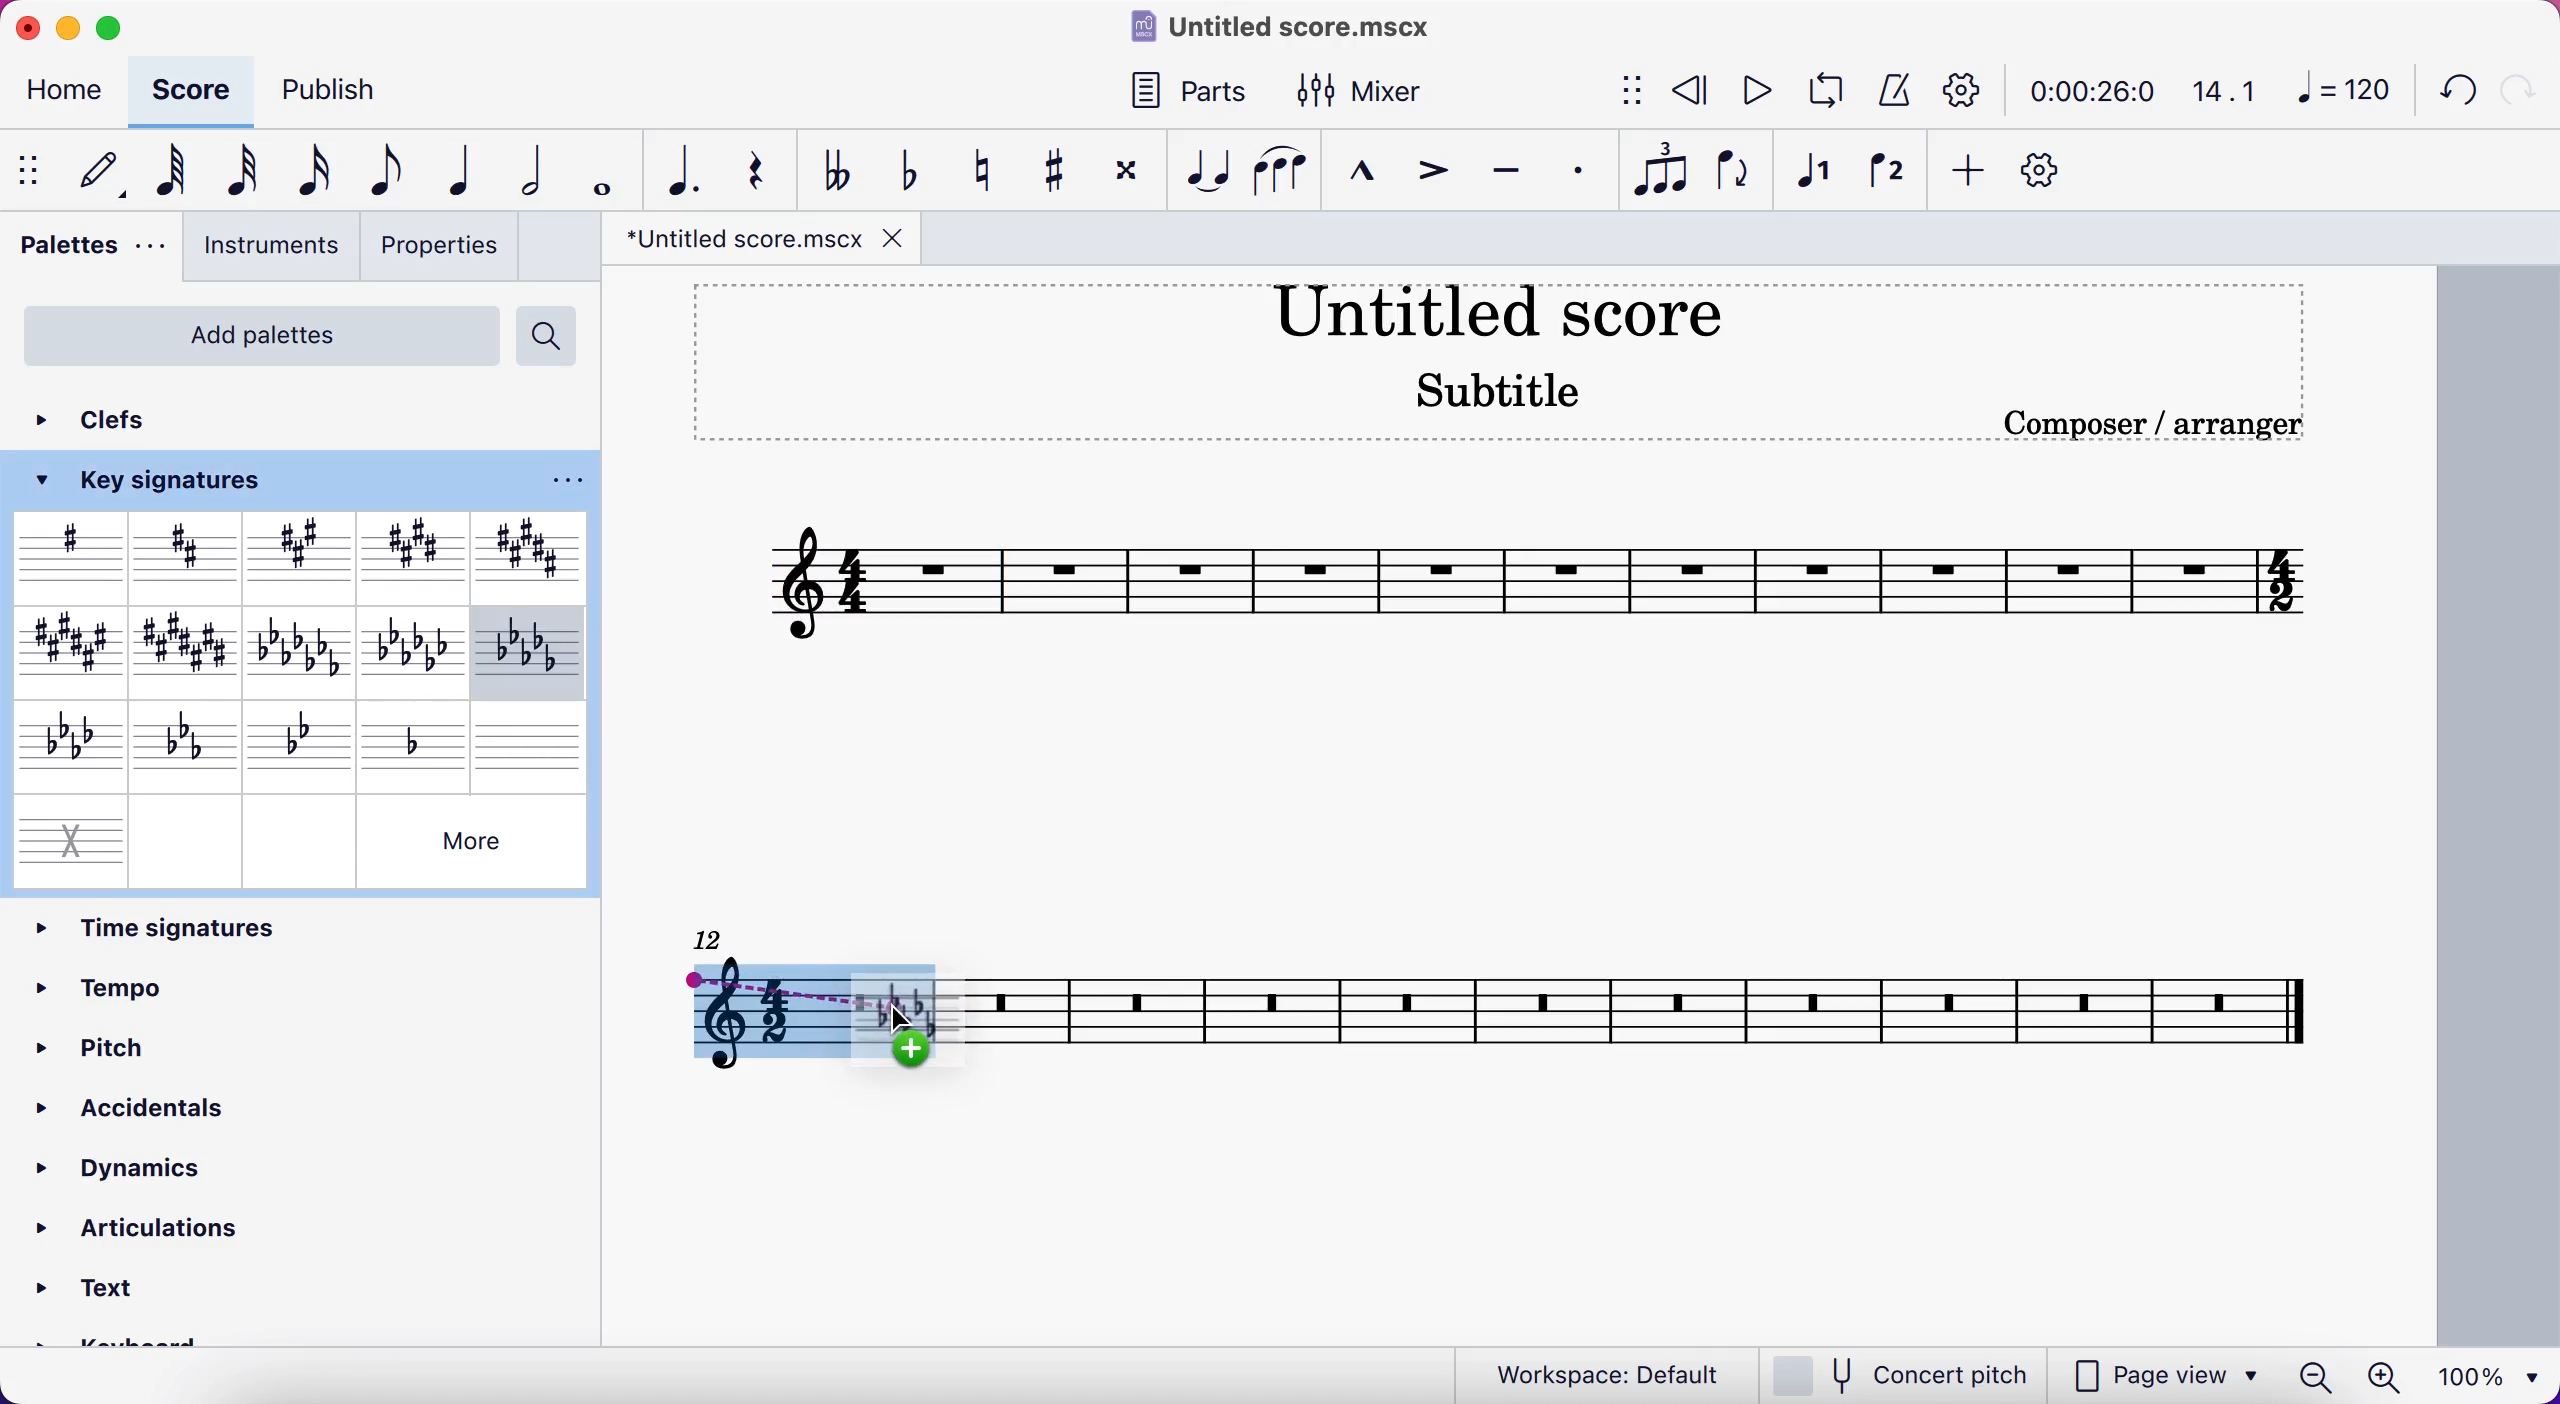 The image size is (2560, 1404). Describe the element at coordinates (467, 169) in the screenshot. I see `quarter note` at that location.